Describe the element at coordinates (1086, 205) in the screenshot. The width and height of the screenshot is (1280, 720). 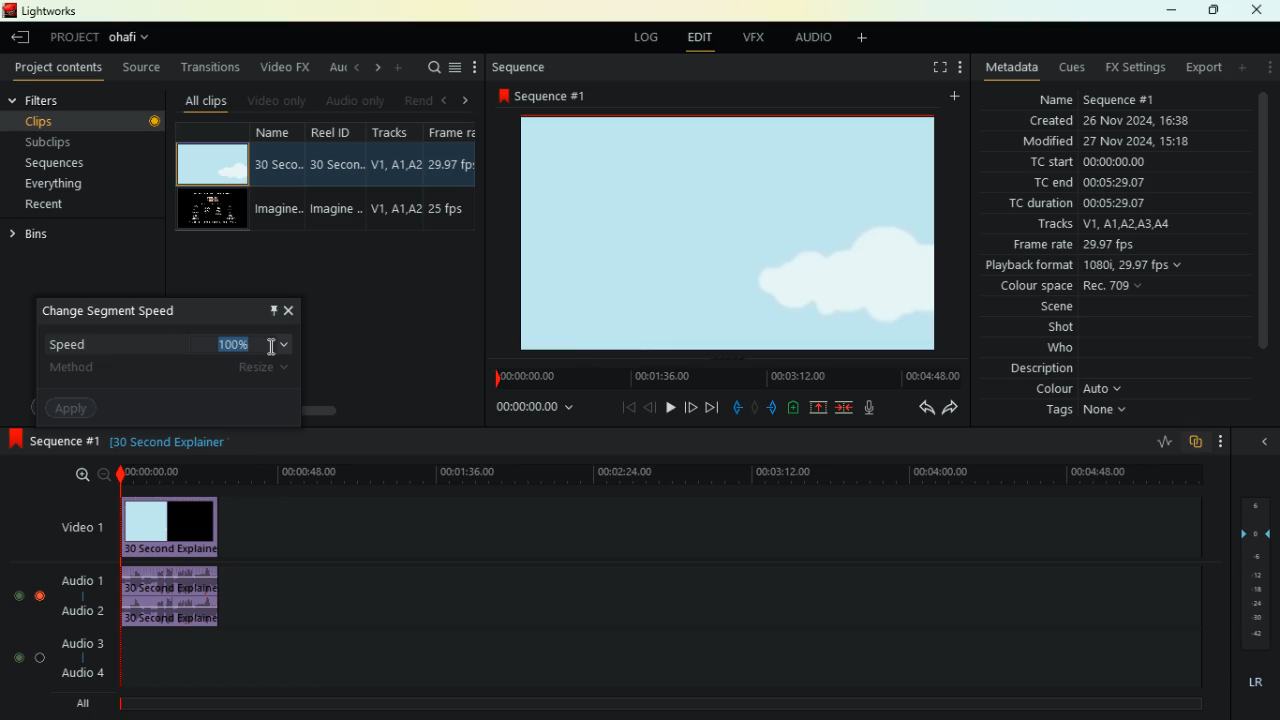
I see `tc duration` at that location.